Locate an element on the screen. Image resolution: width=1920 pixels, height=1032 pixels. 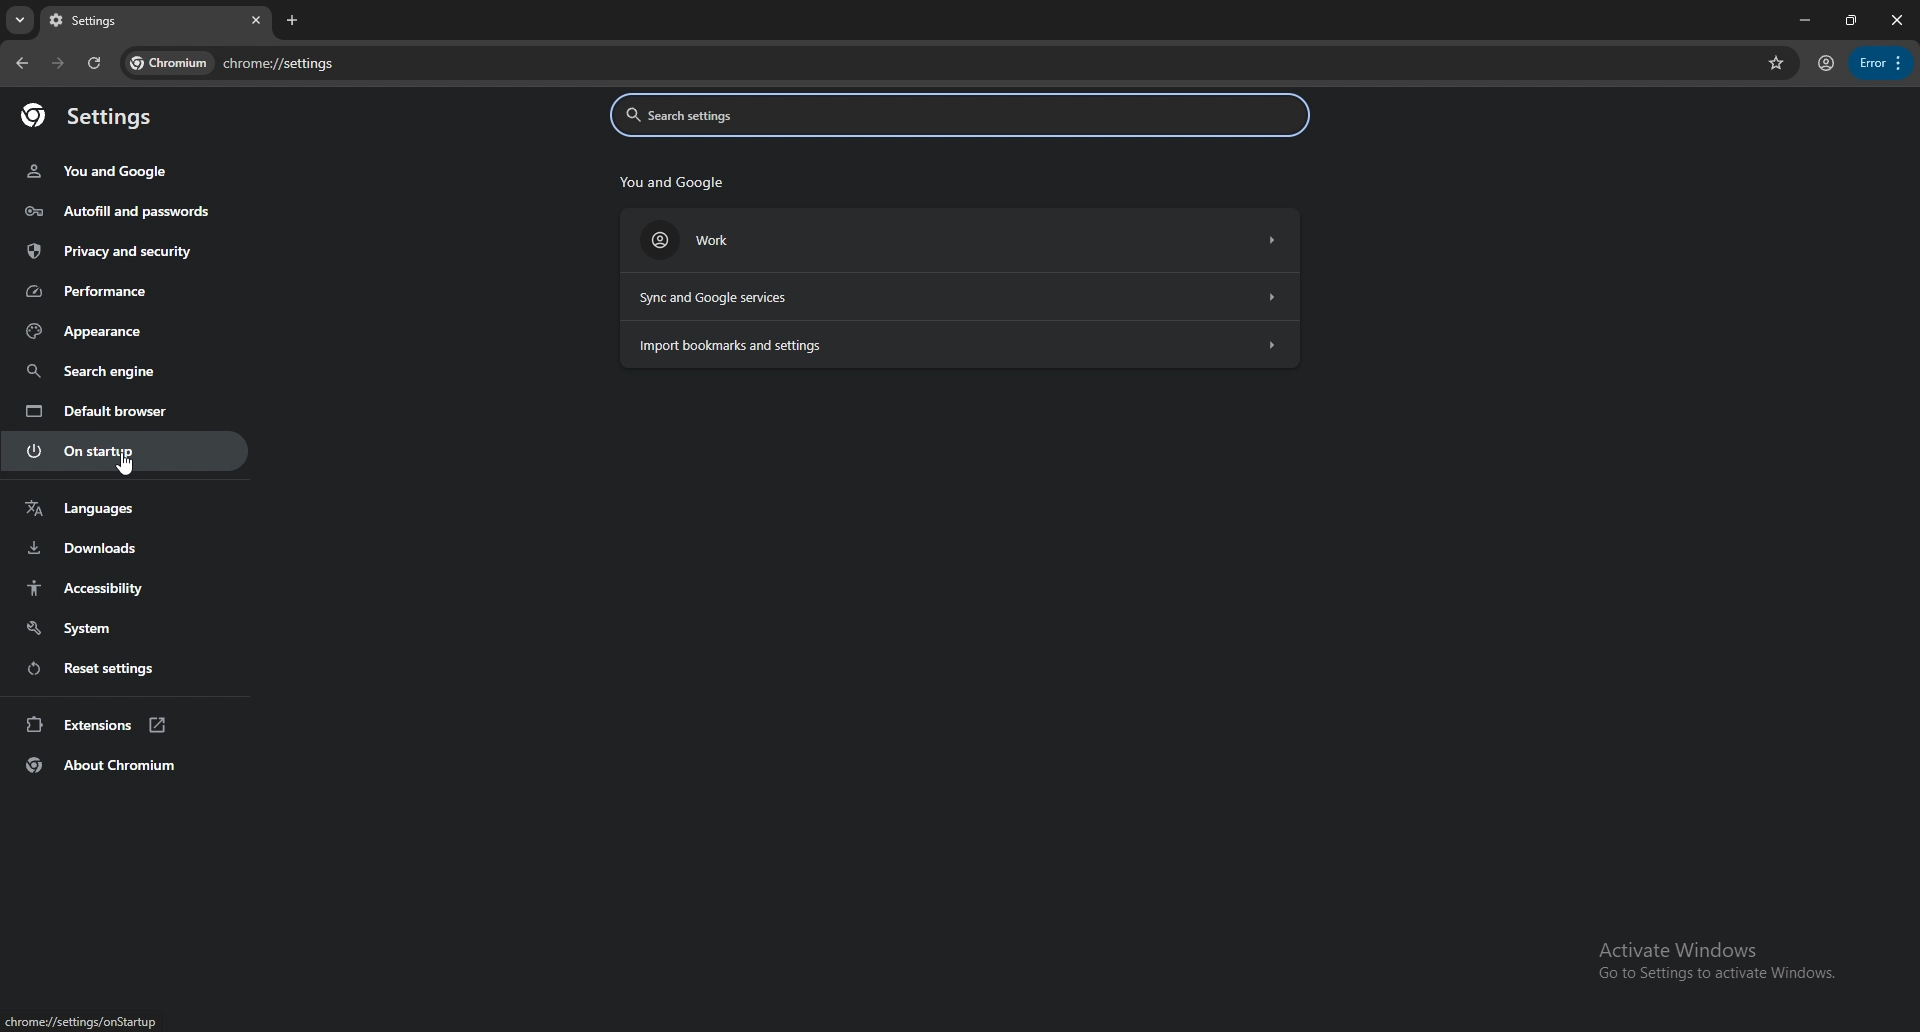
close tab is located at coordinates (253, 21).